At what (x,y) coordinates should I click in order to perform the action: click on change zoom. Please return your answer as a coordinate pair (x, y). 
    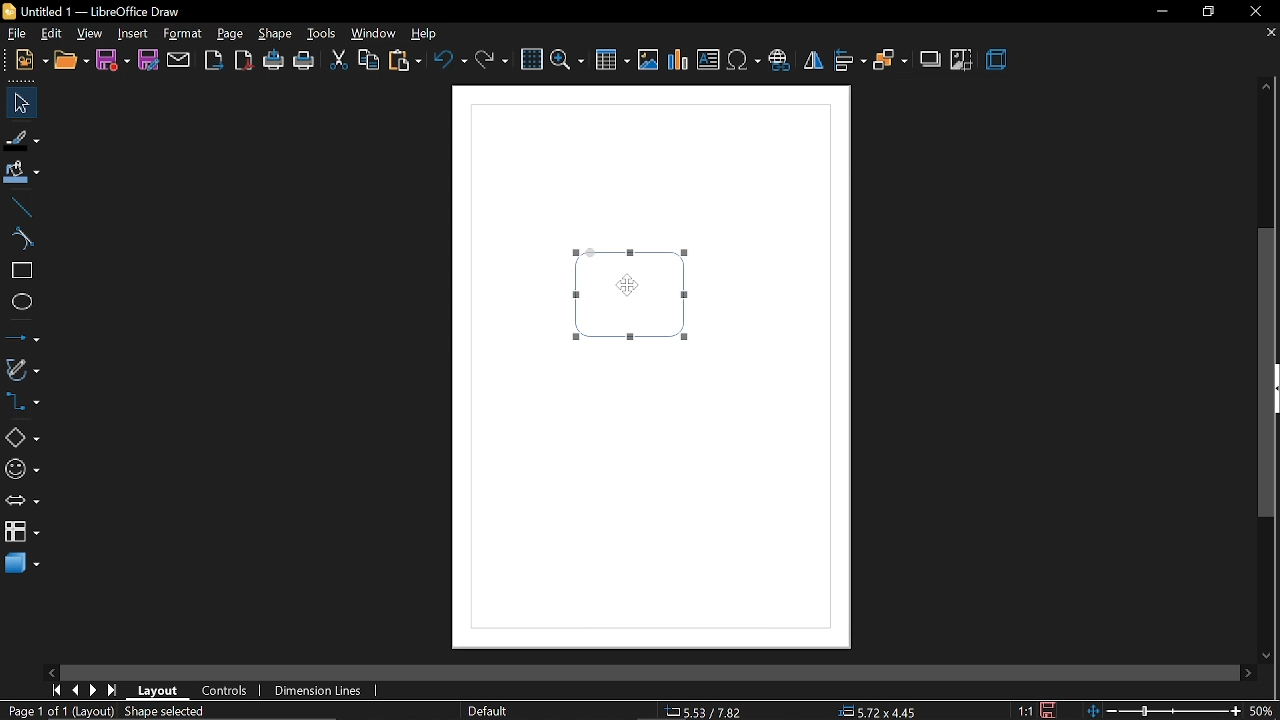
    Looking at the image, I should click on (1163, 712).